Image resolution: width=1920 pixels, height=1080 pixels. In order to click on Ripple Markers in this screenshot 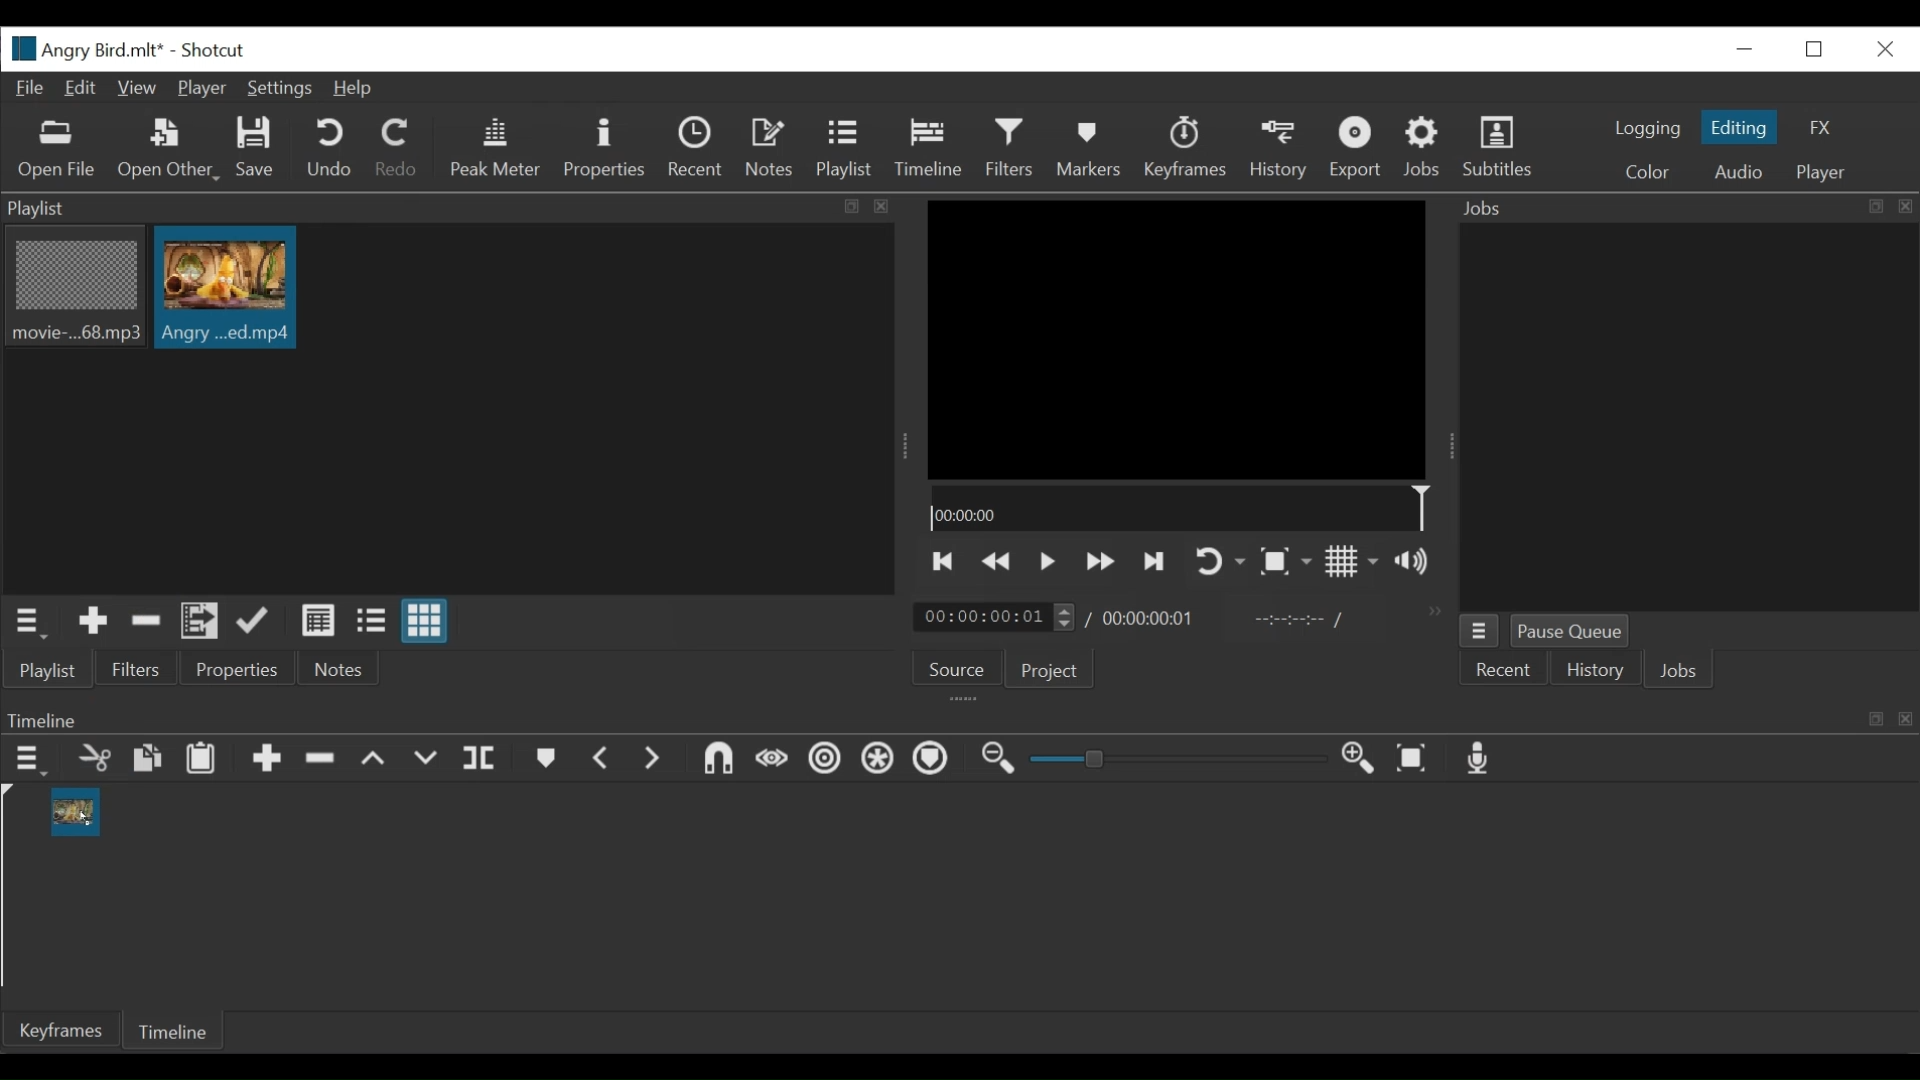, I will do `click(933, 760)`.